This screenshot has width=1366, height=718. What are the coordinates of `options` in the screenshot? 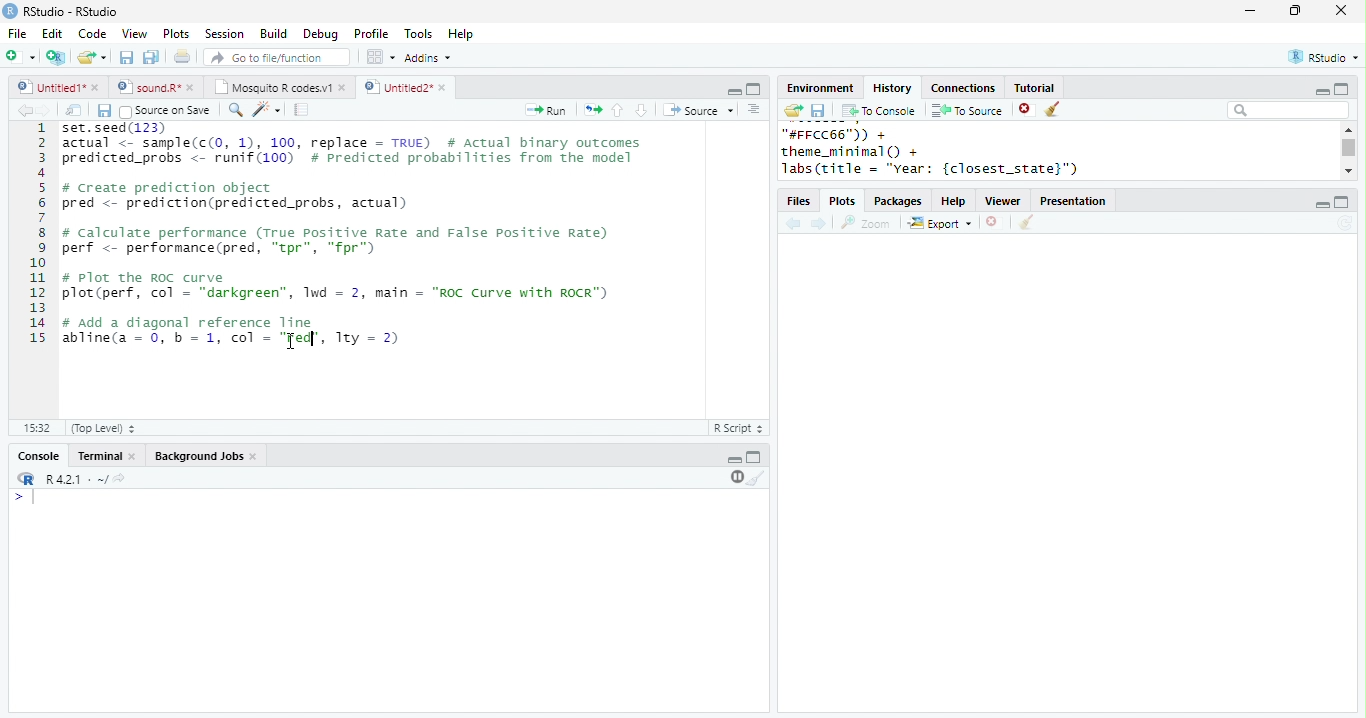 It's located at (754, 109).